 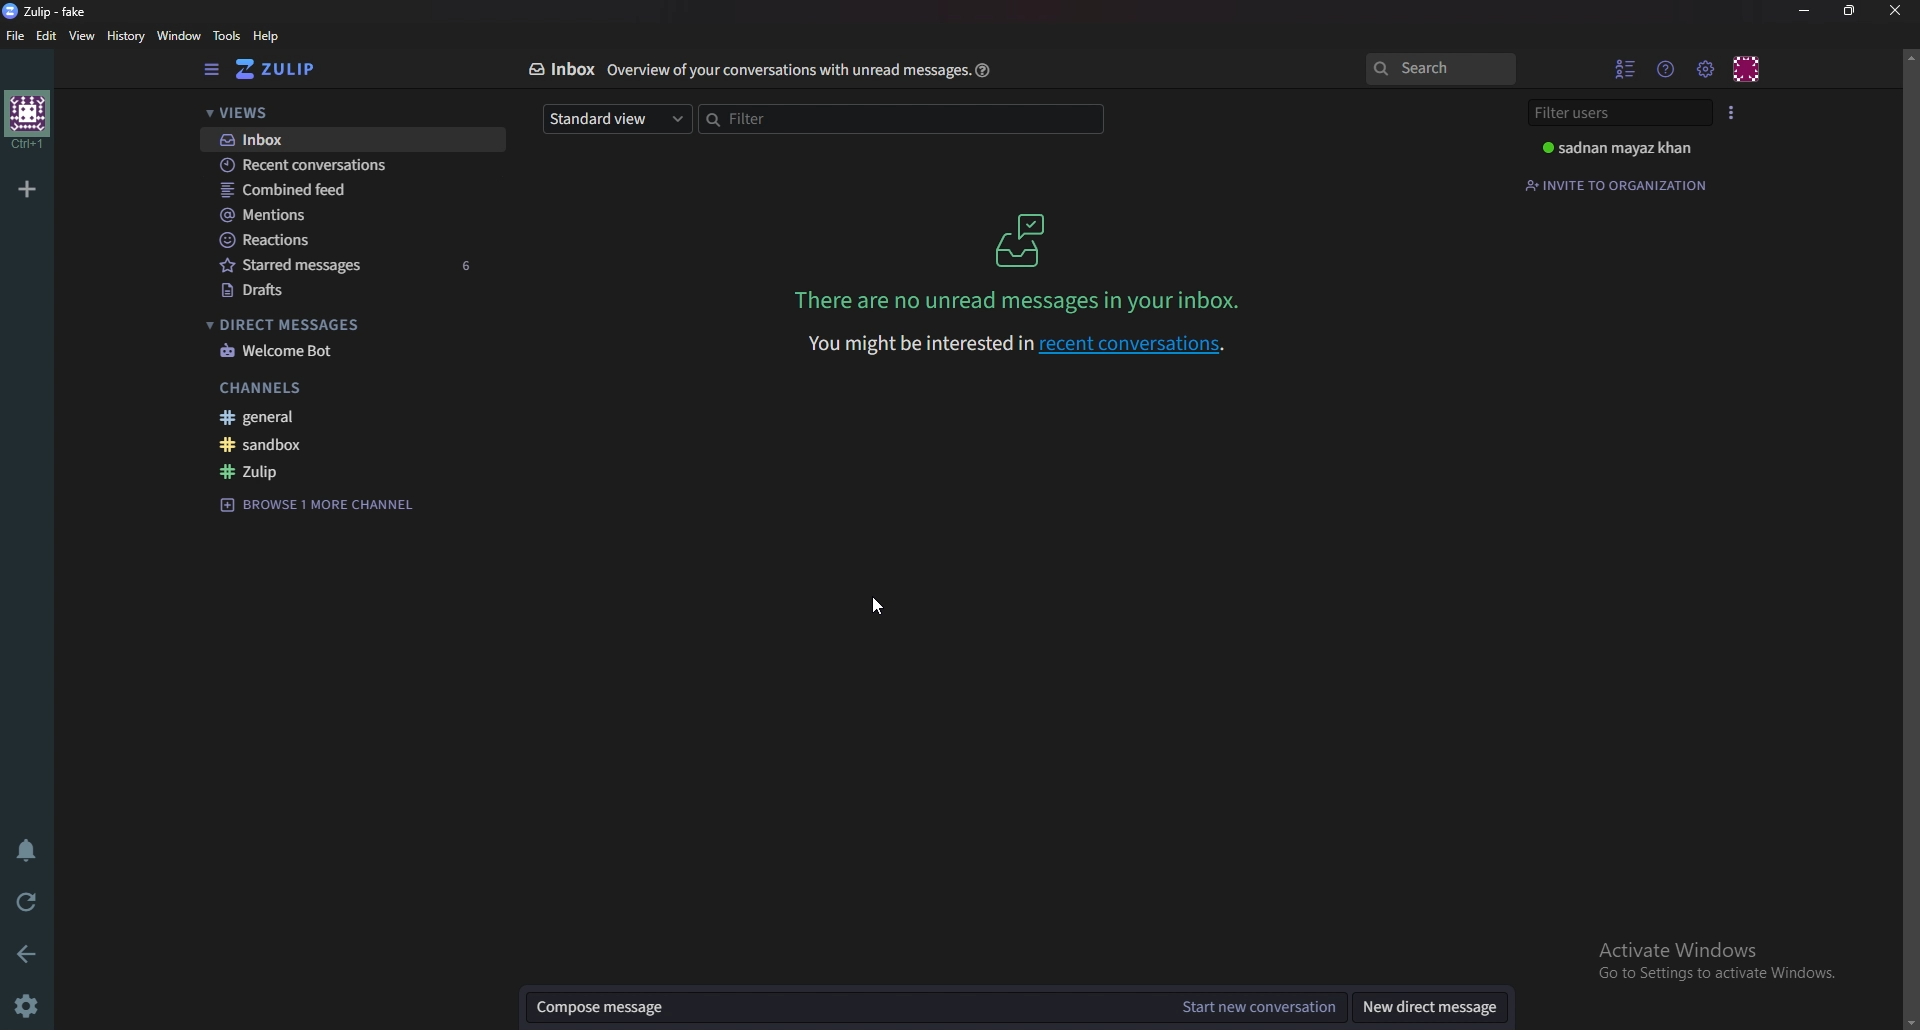 I want to click on Window, so click(x=181, y=36).